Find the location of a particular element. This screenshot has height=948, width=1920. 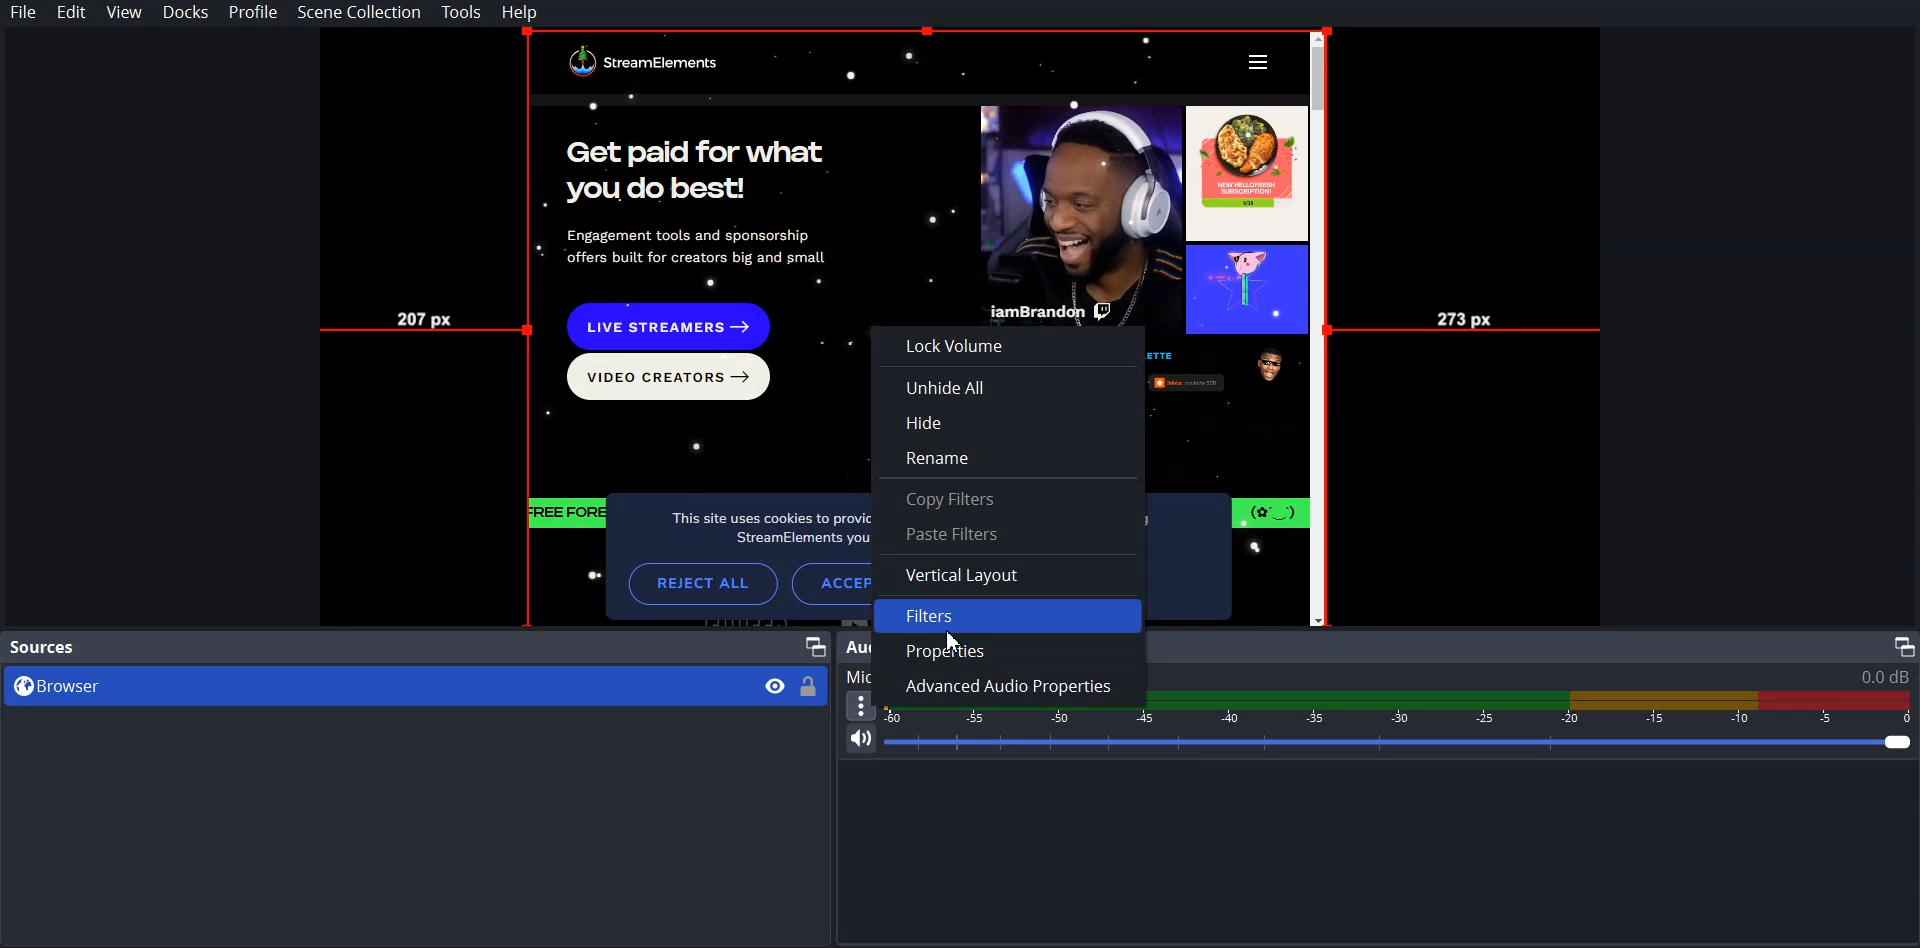

Filters is located at coordinates (1009, 615).